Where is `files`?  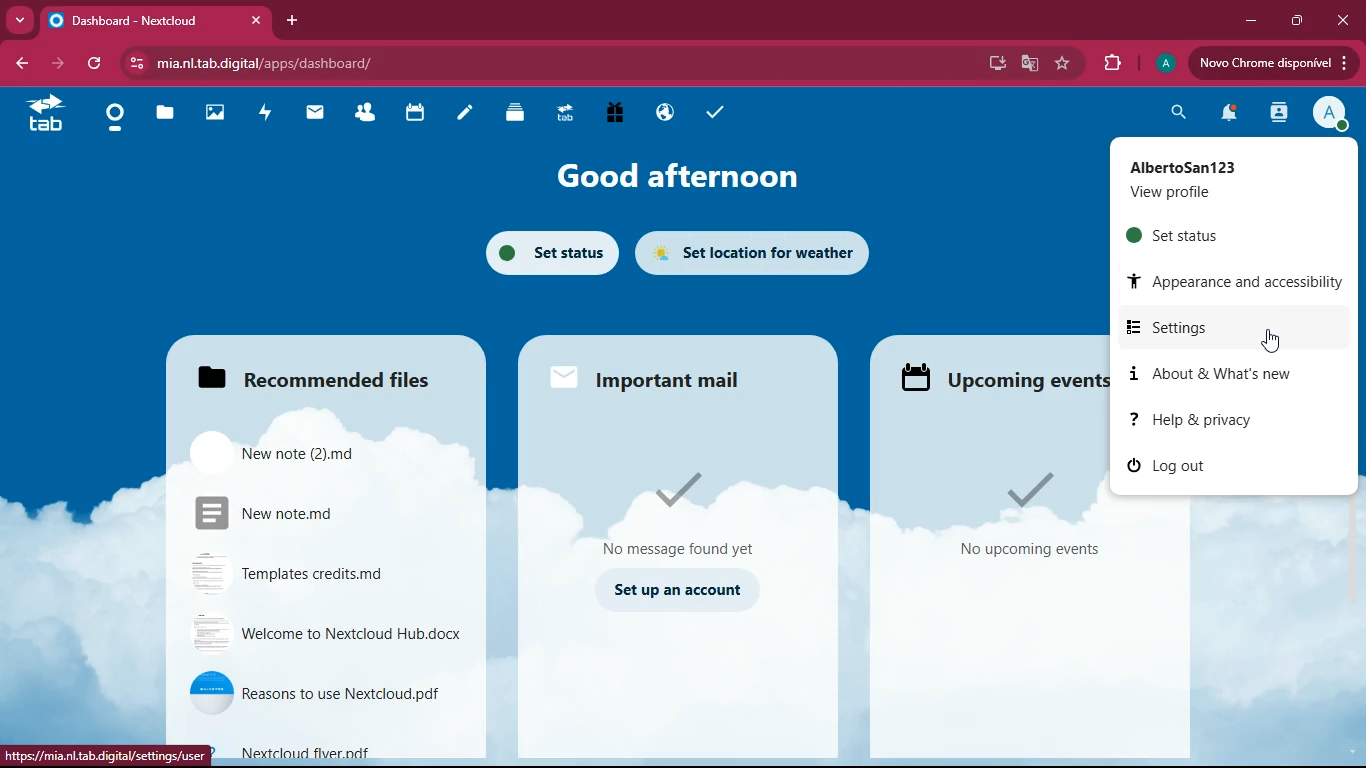
files is located at coordinates (166, 115).